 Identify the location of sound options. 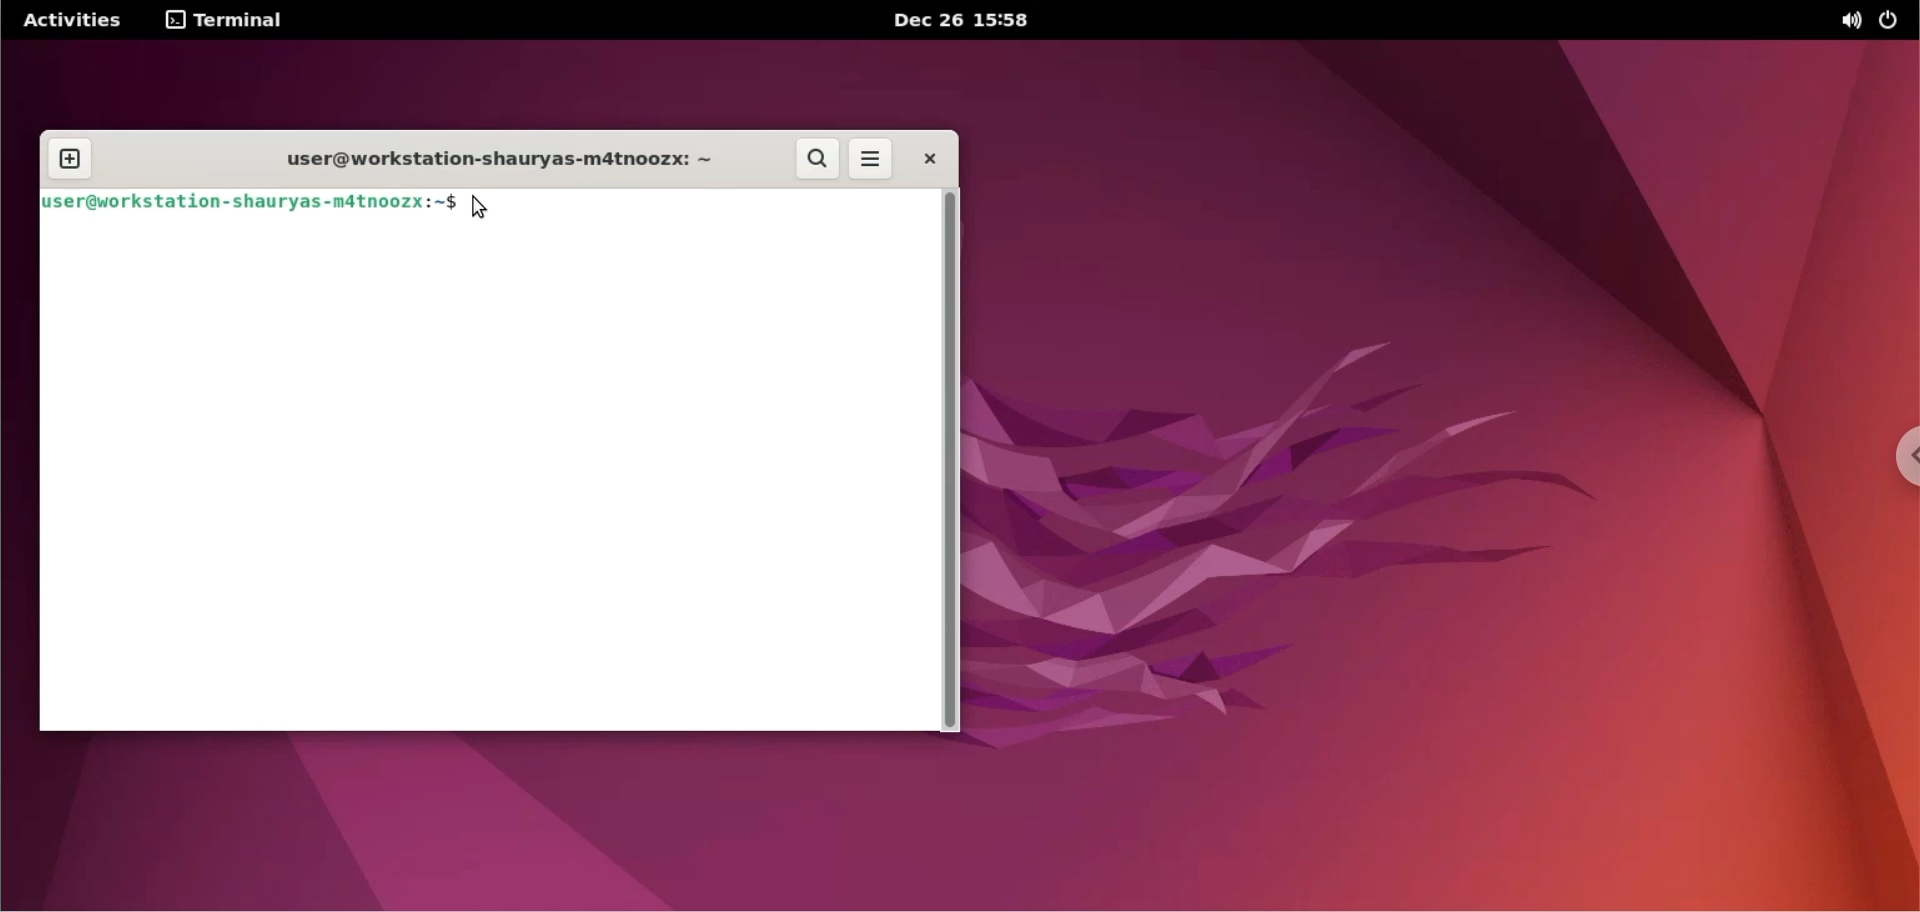
(1850, 21).